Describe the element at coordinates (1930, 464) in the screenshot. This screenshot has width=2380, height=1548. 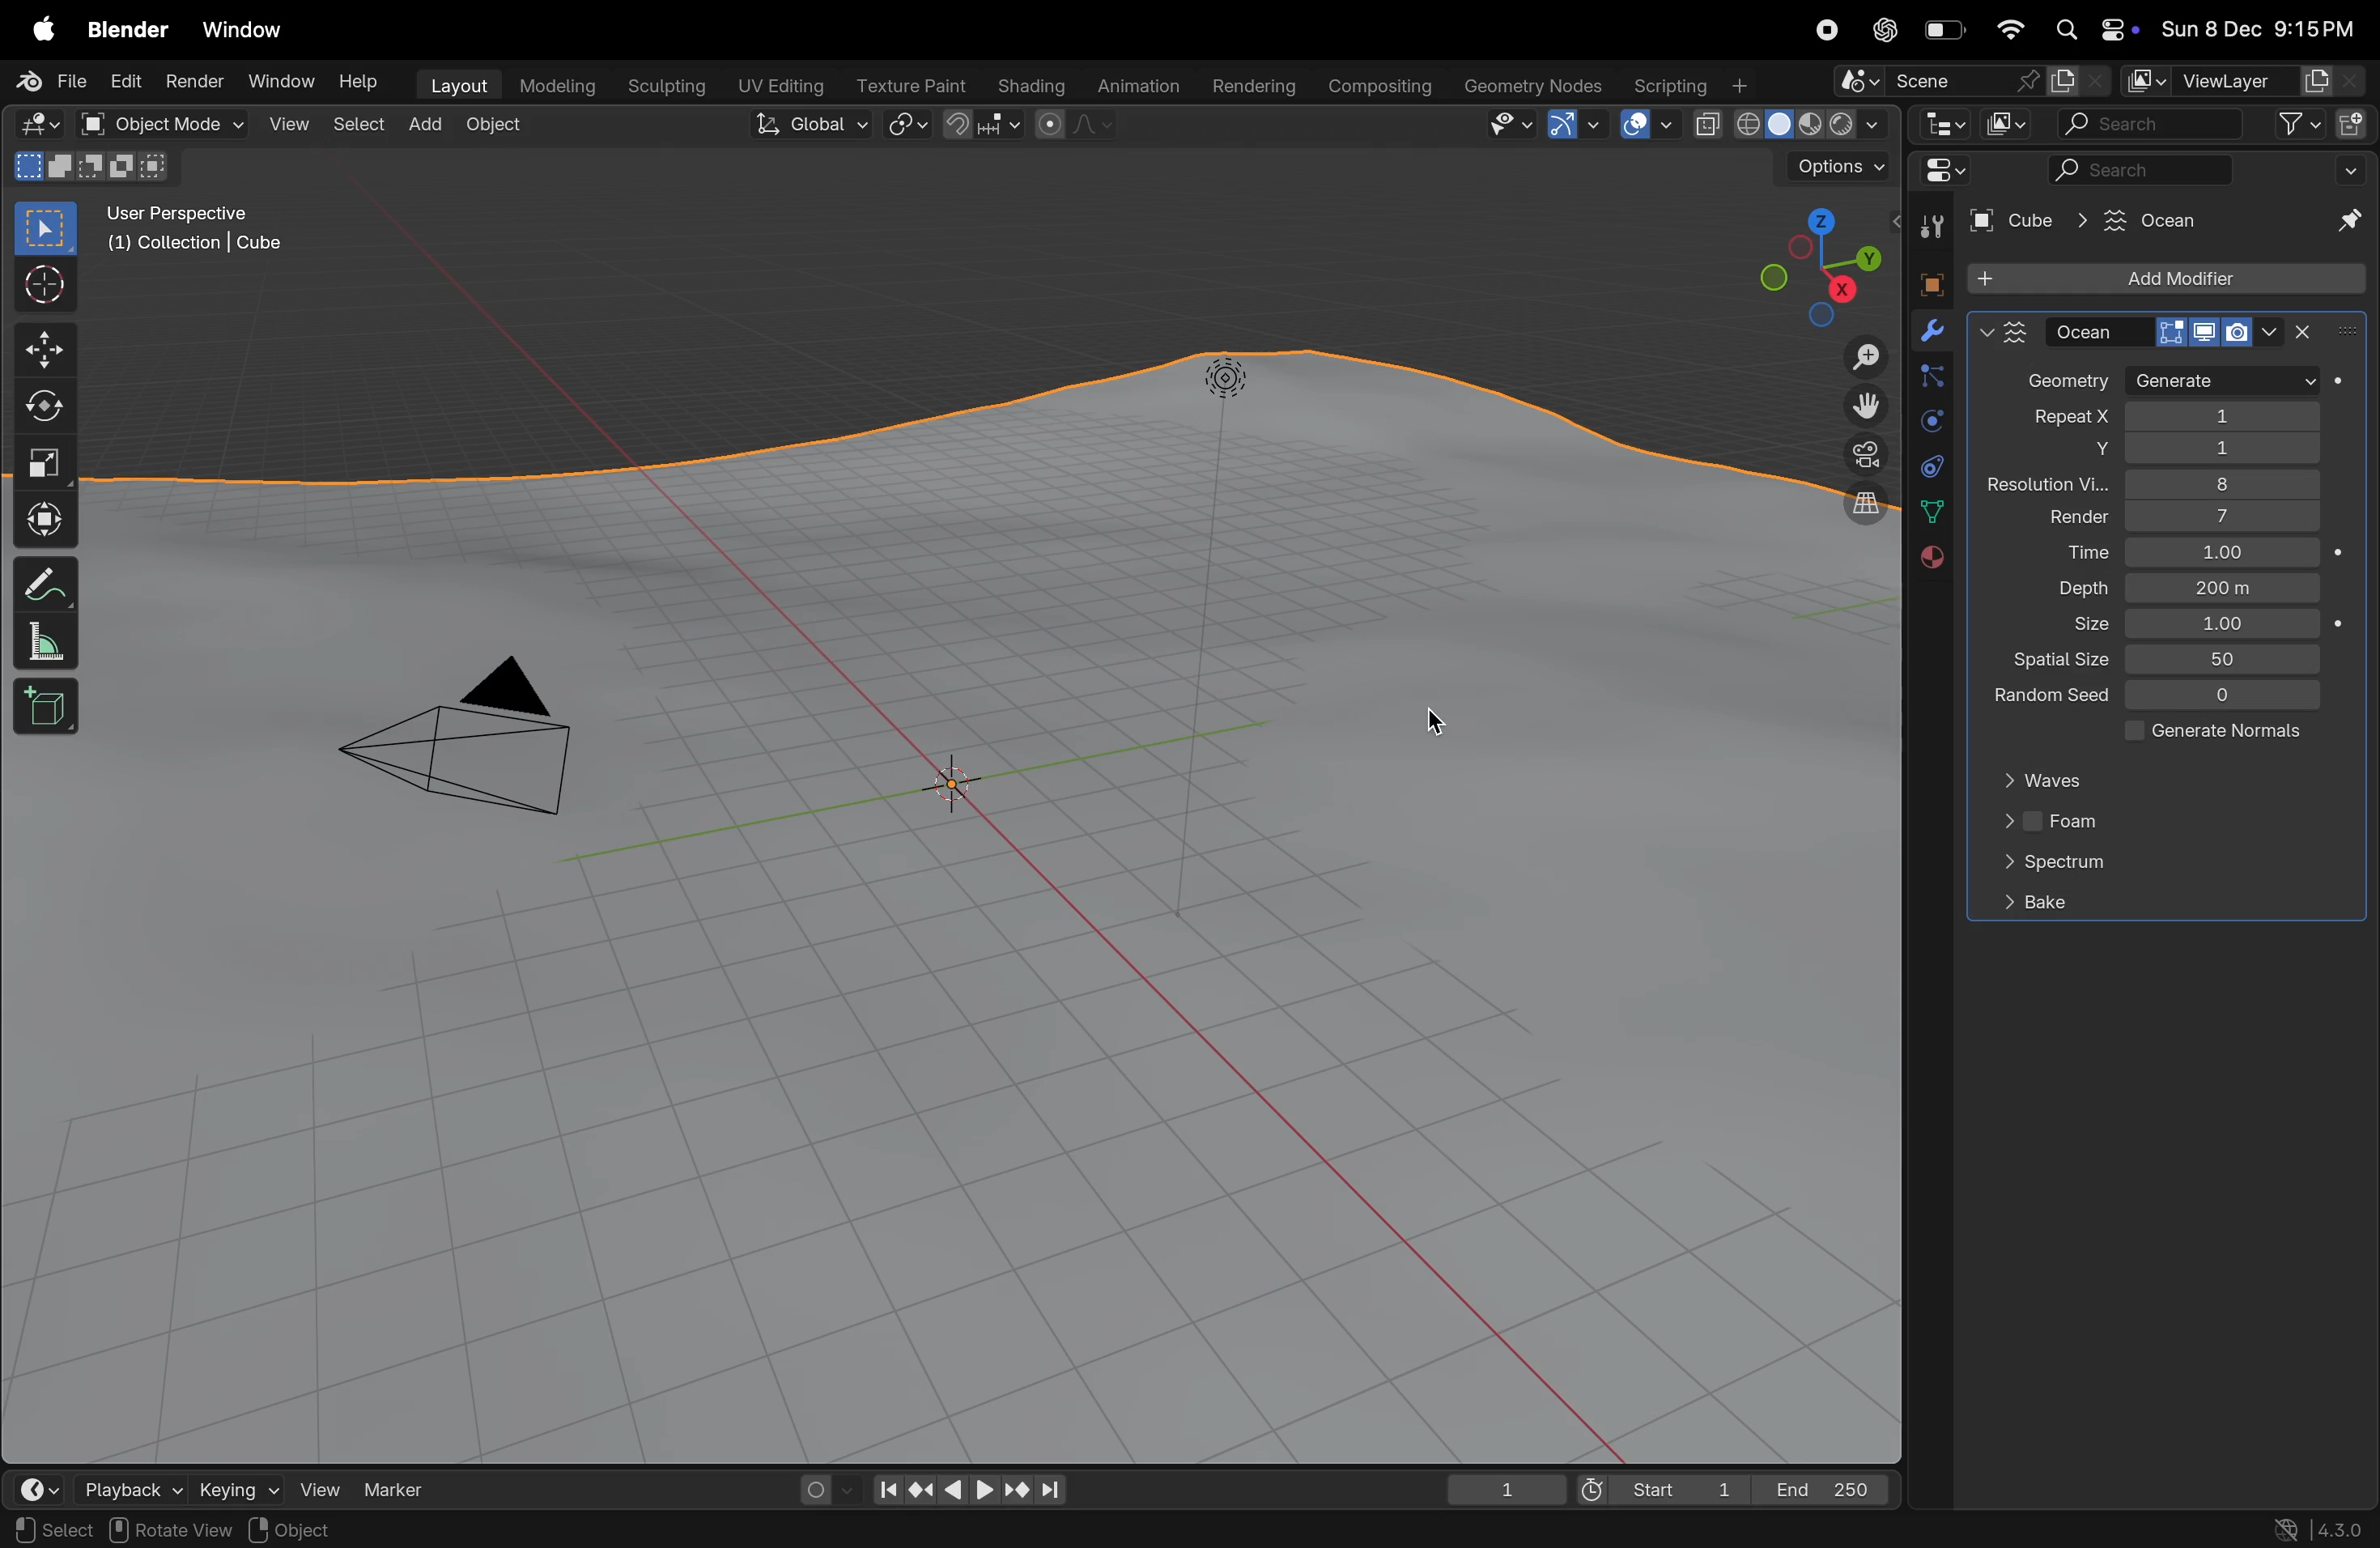
I see `constraints` at that location.